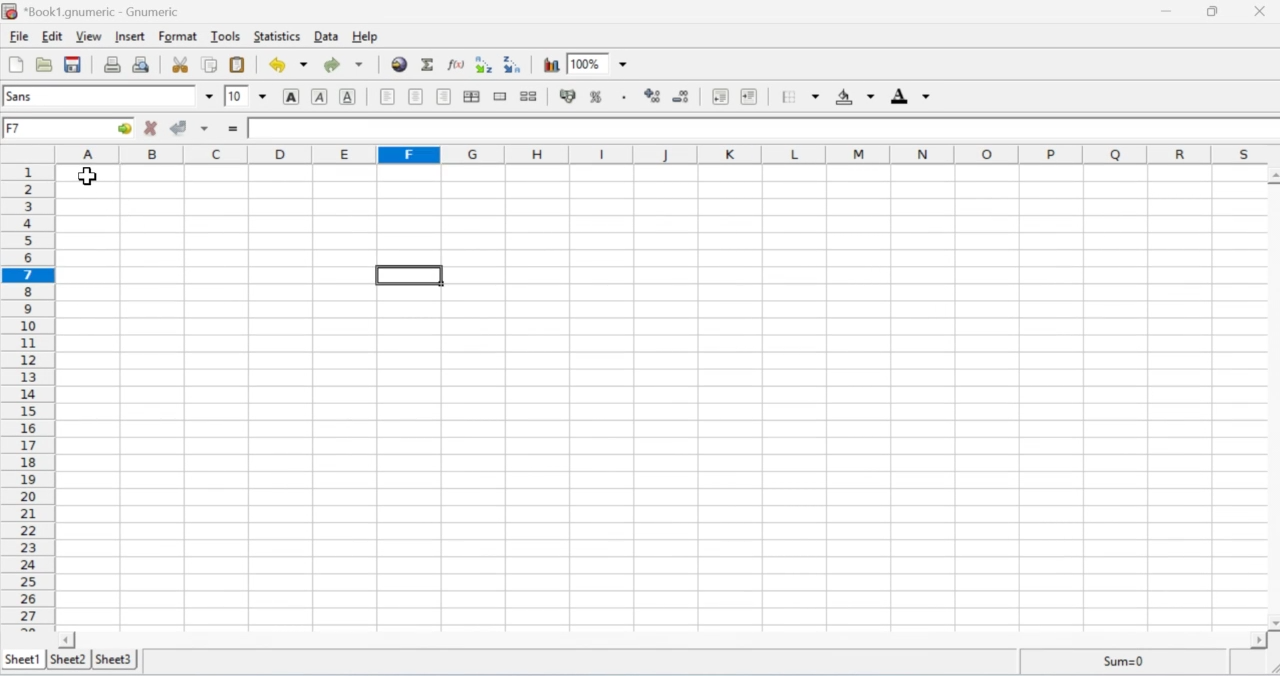 The height and width of the screenshot is (676, 1280). I want to click on Rows, so click(24, 397).